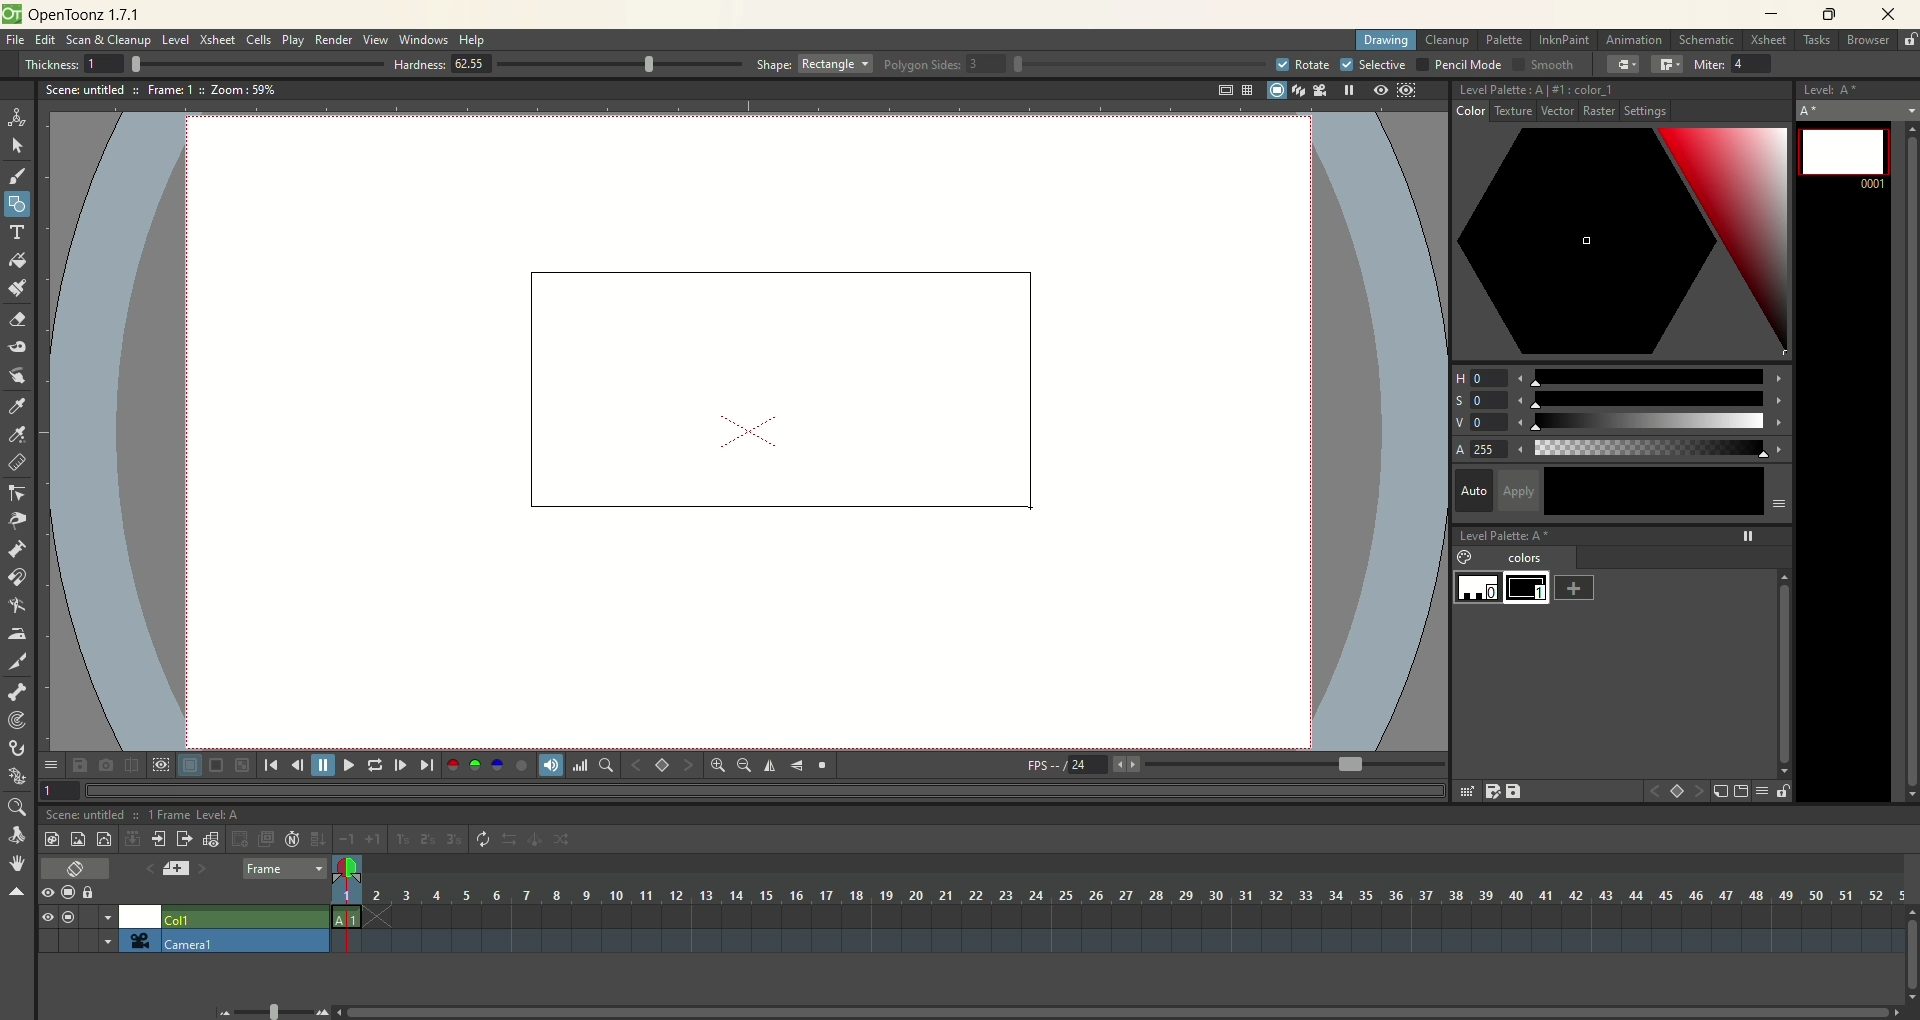 This screenshot has height=1020, width=1920. What do you see at coordinates (1517, 559) in the screenshot?
I see `colors` at bounding box center [1517, 559].